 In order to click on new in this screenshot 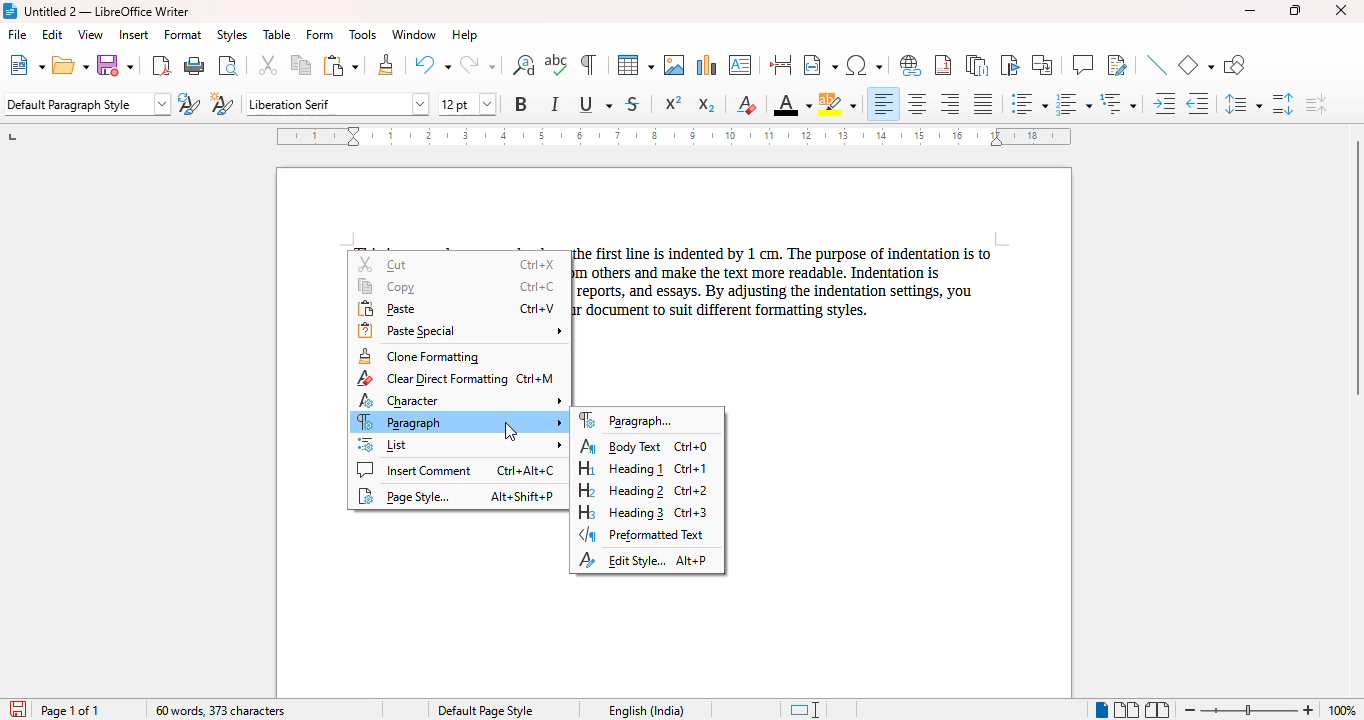, I will do `click(26, 64)`.